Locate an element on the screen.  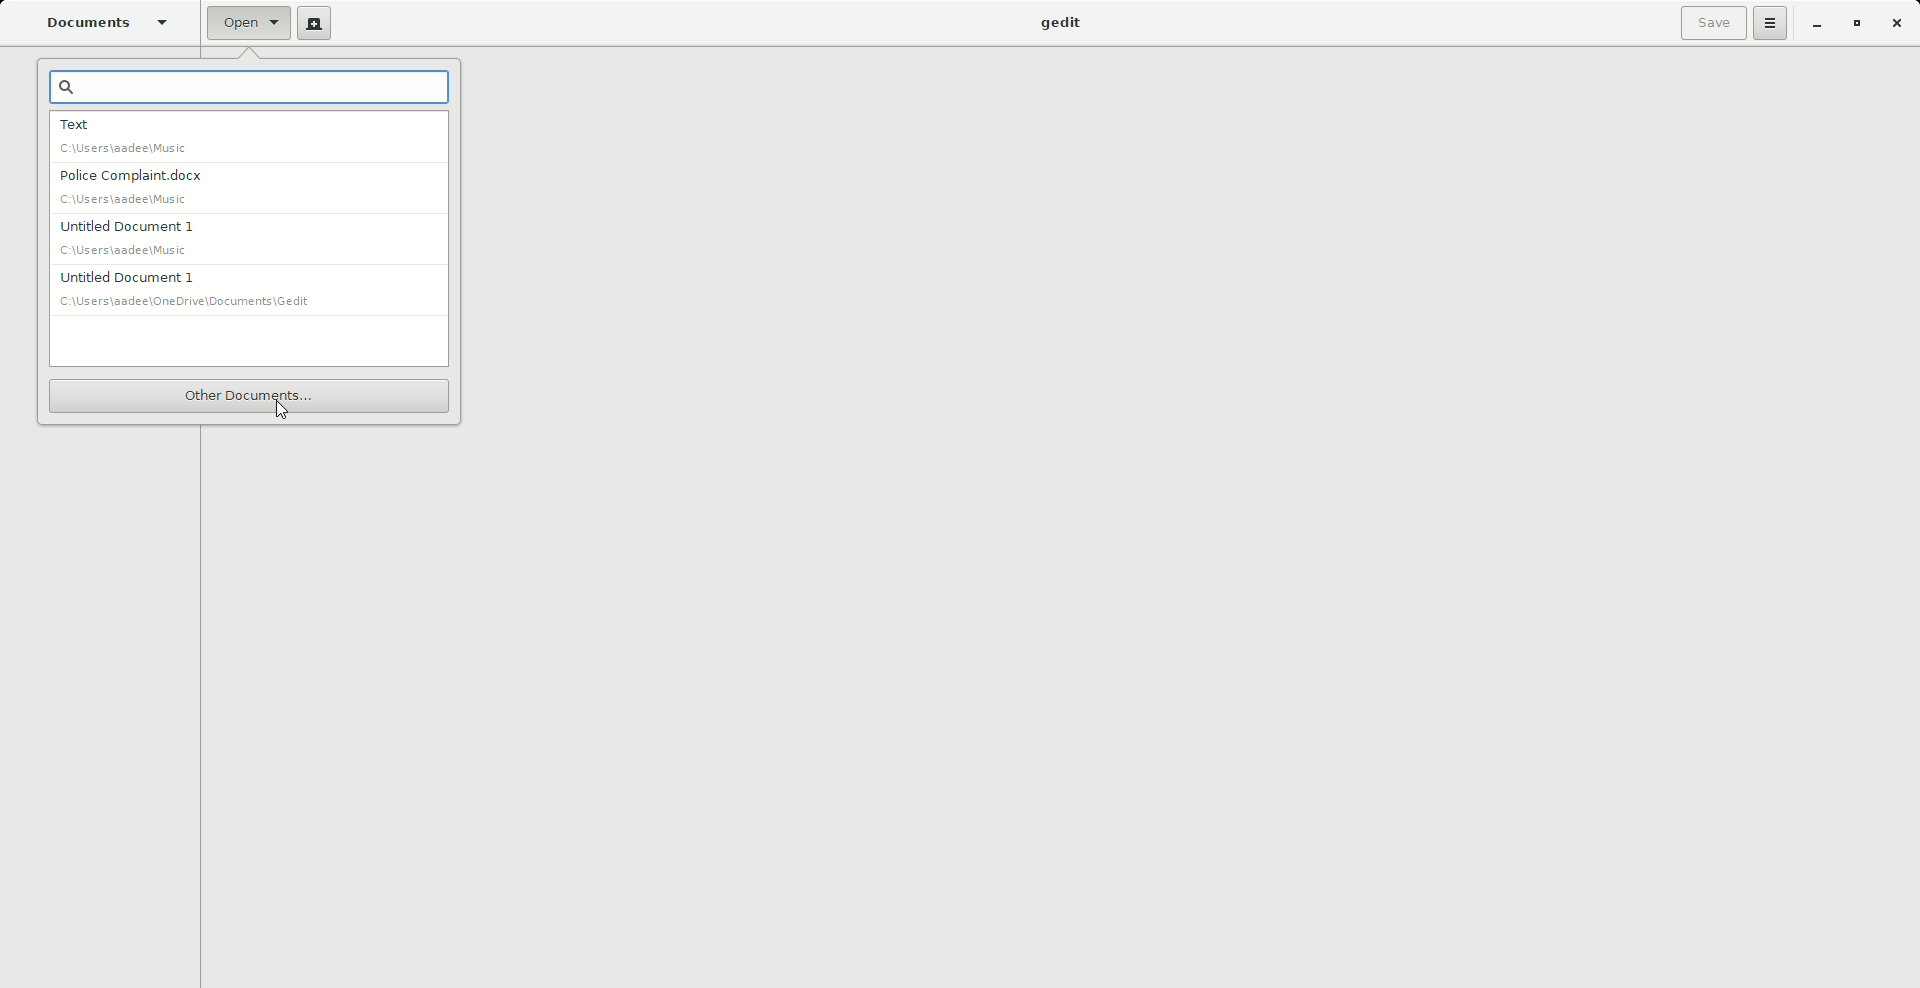
New is located at coordinates (320, 21).